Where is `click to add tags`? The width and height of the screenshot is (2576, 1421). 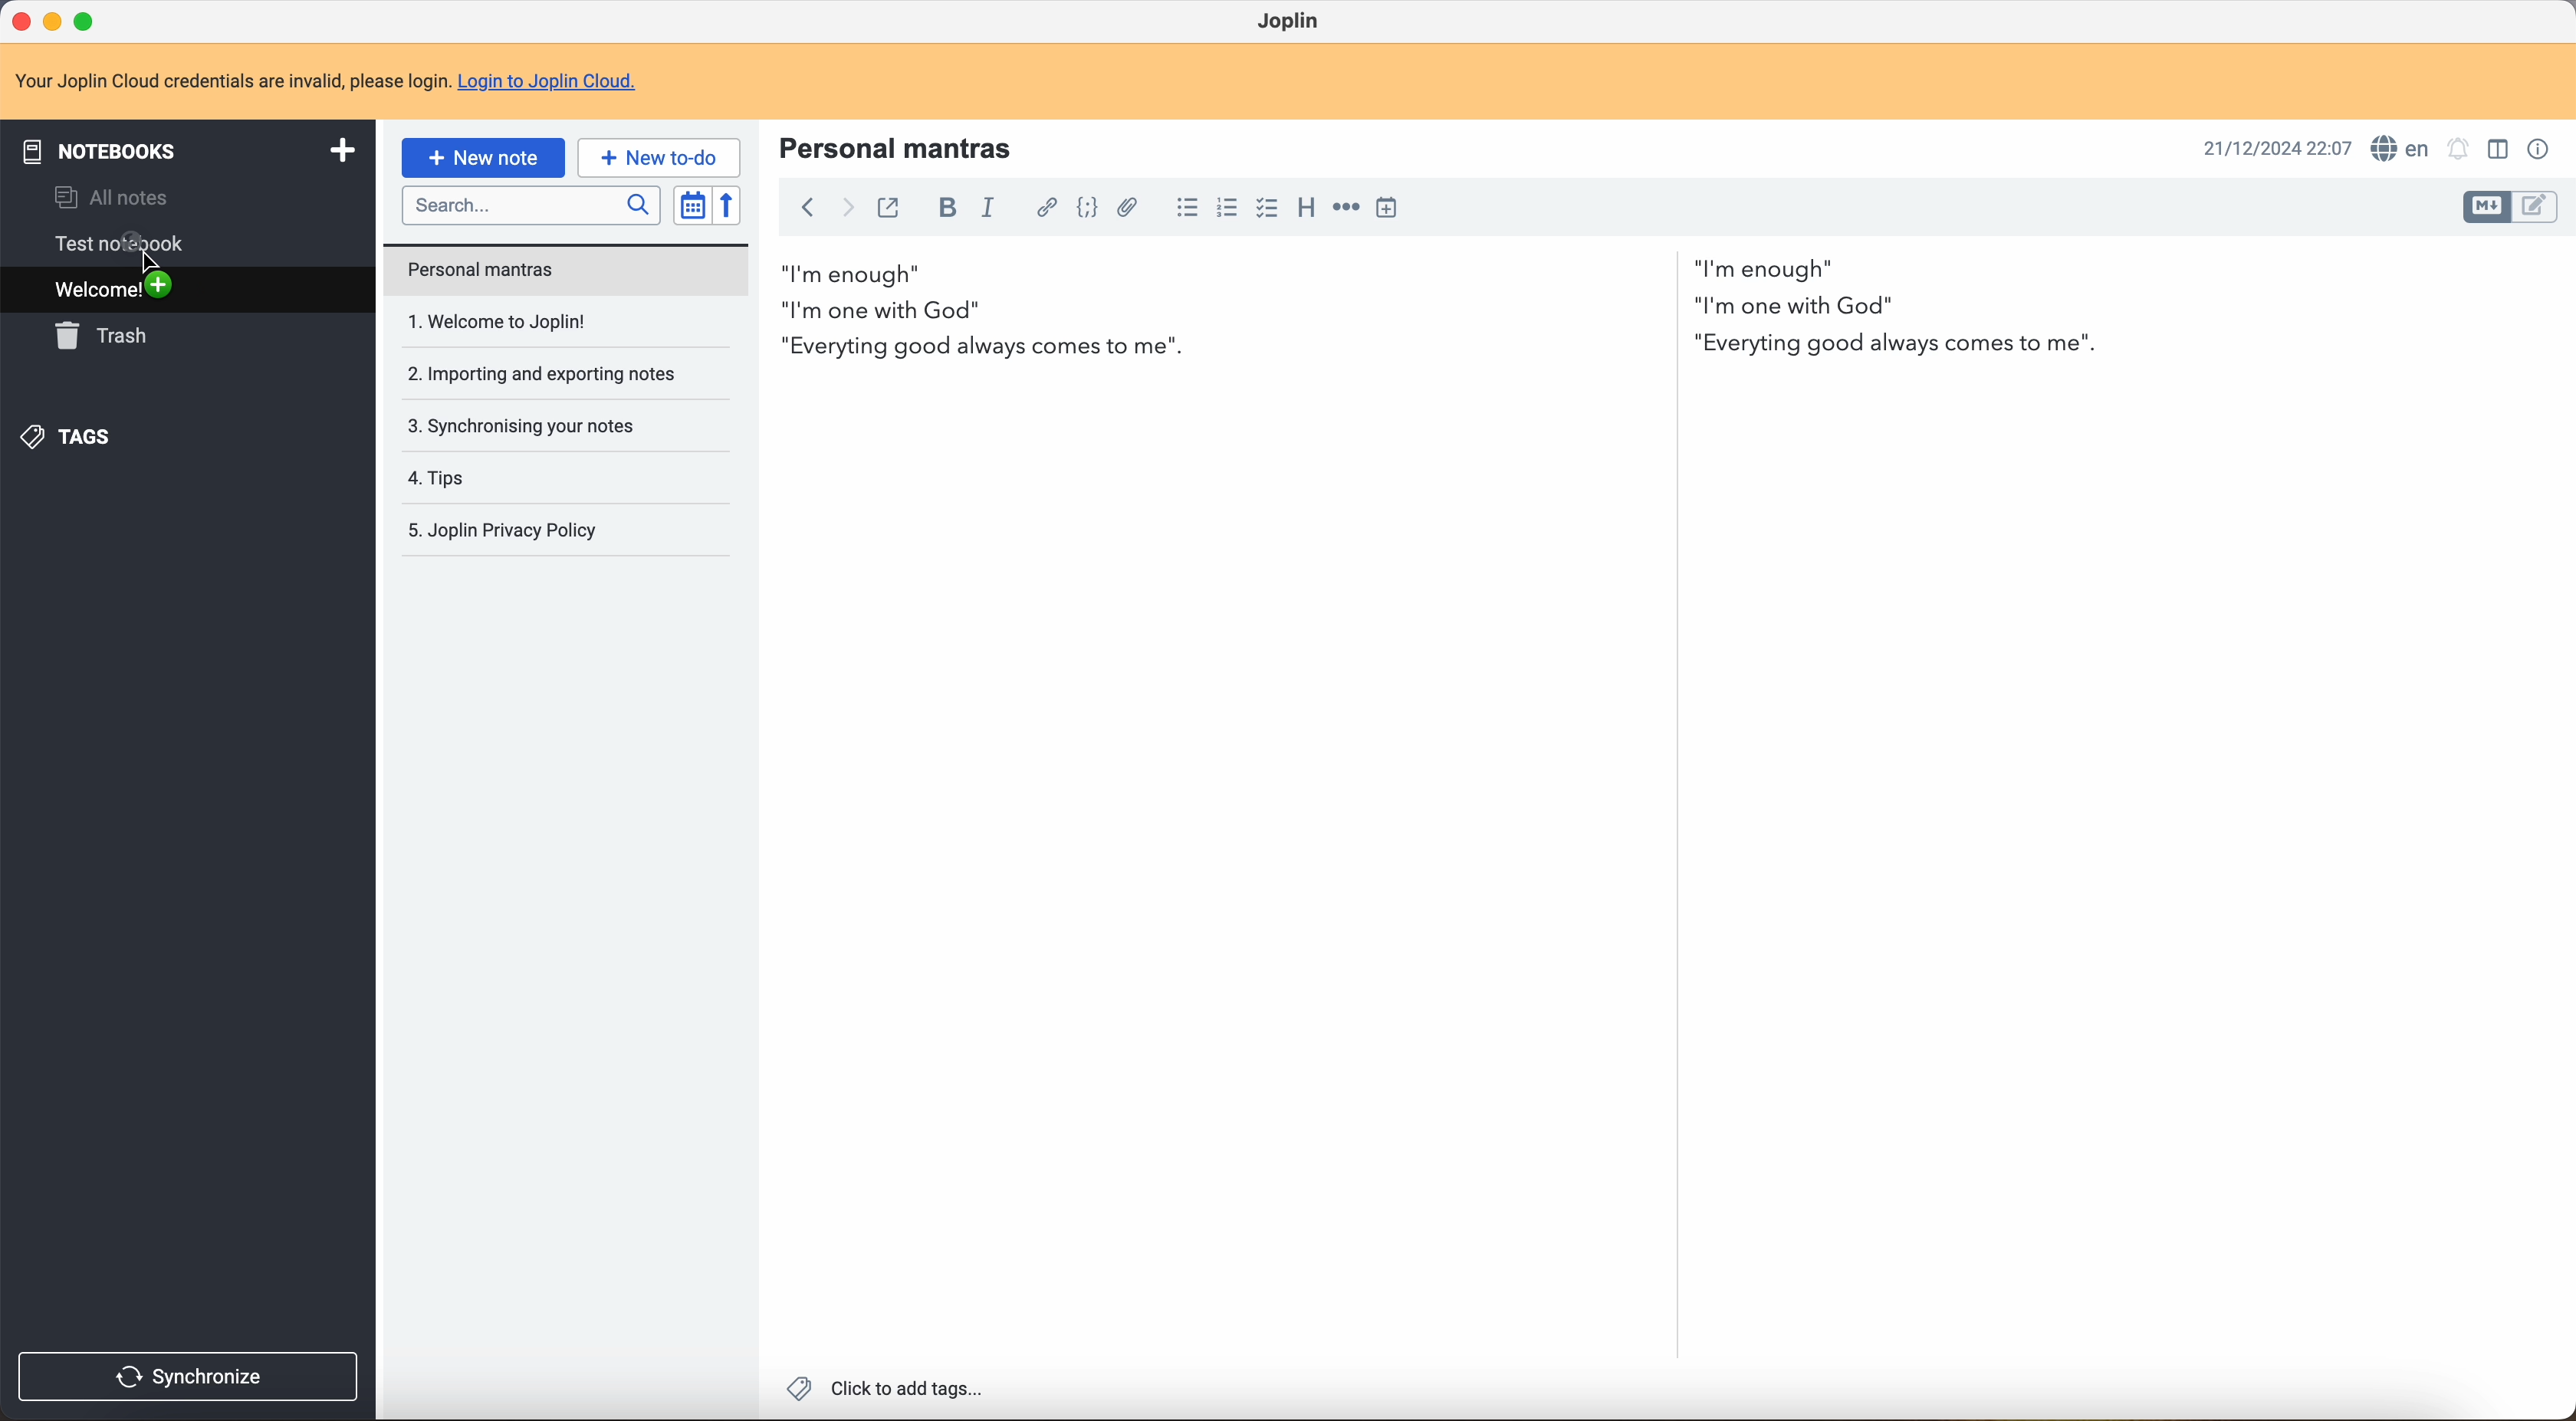 click to add tags is located at coordinates (889, 1391).